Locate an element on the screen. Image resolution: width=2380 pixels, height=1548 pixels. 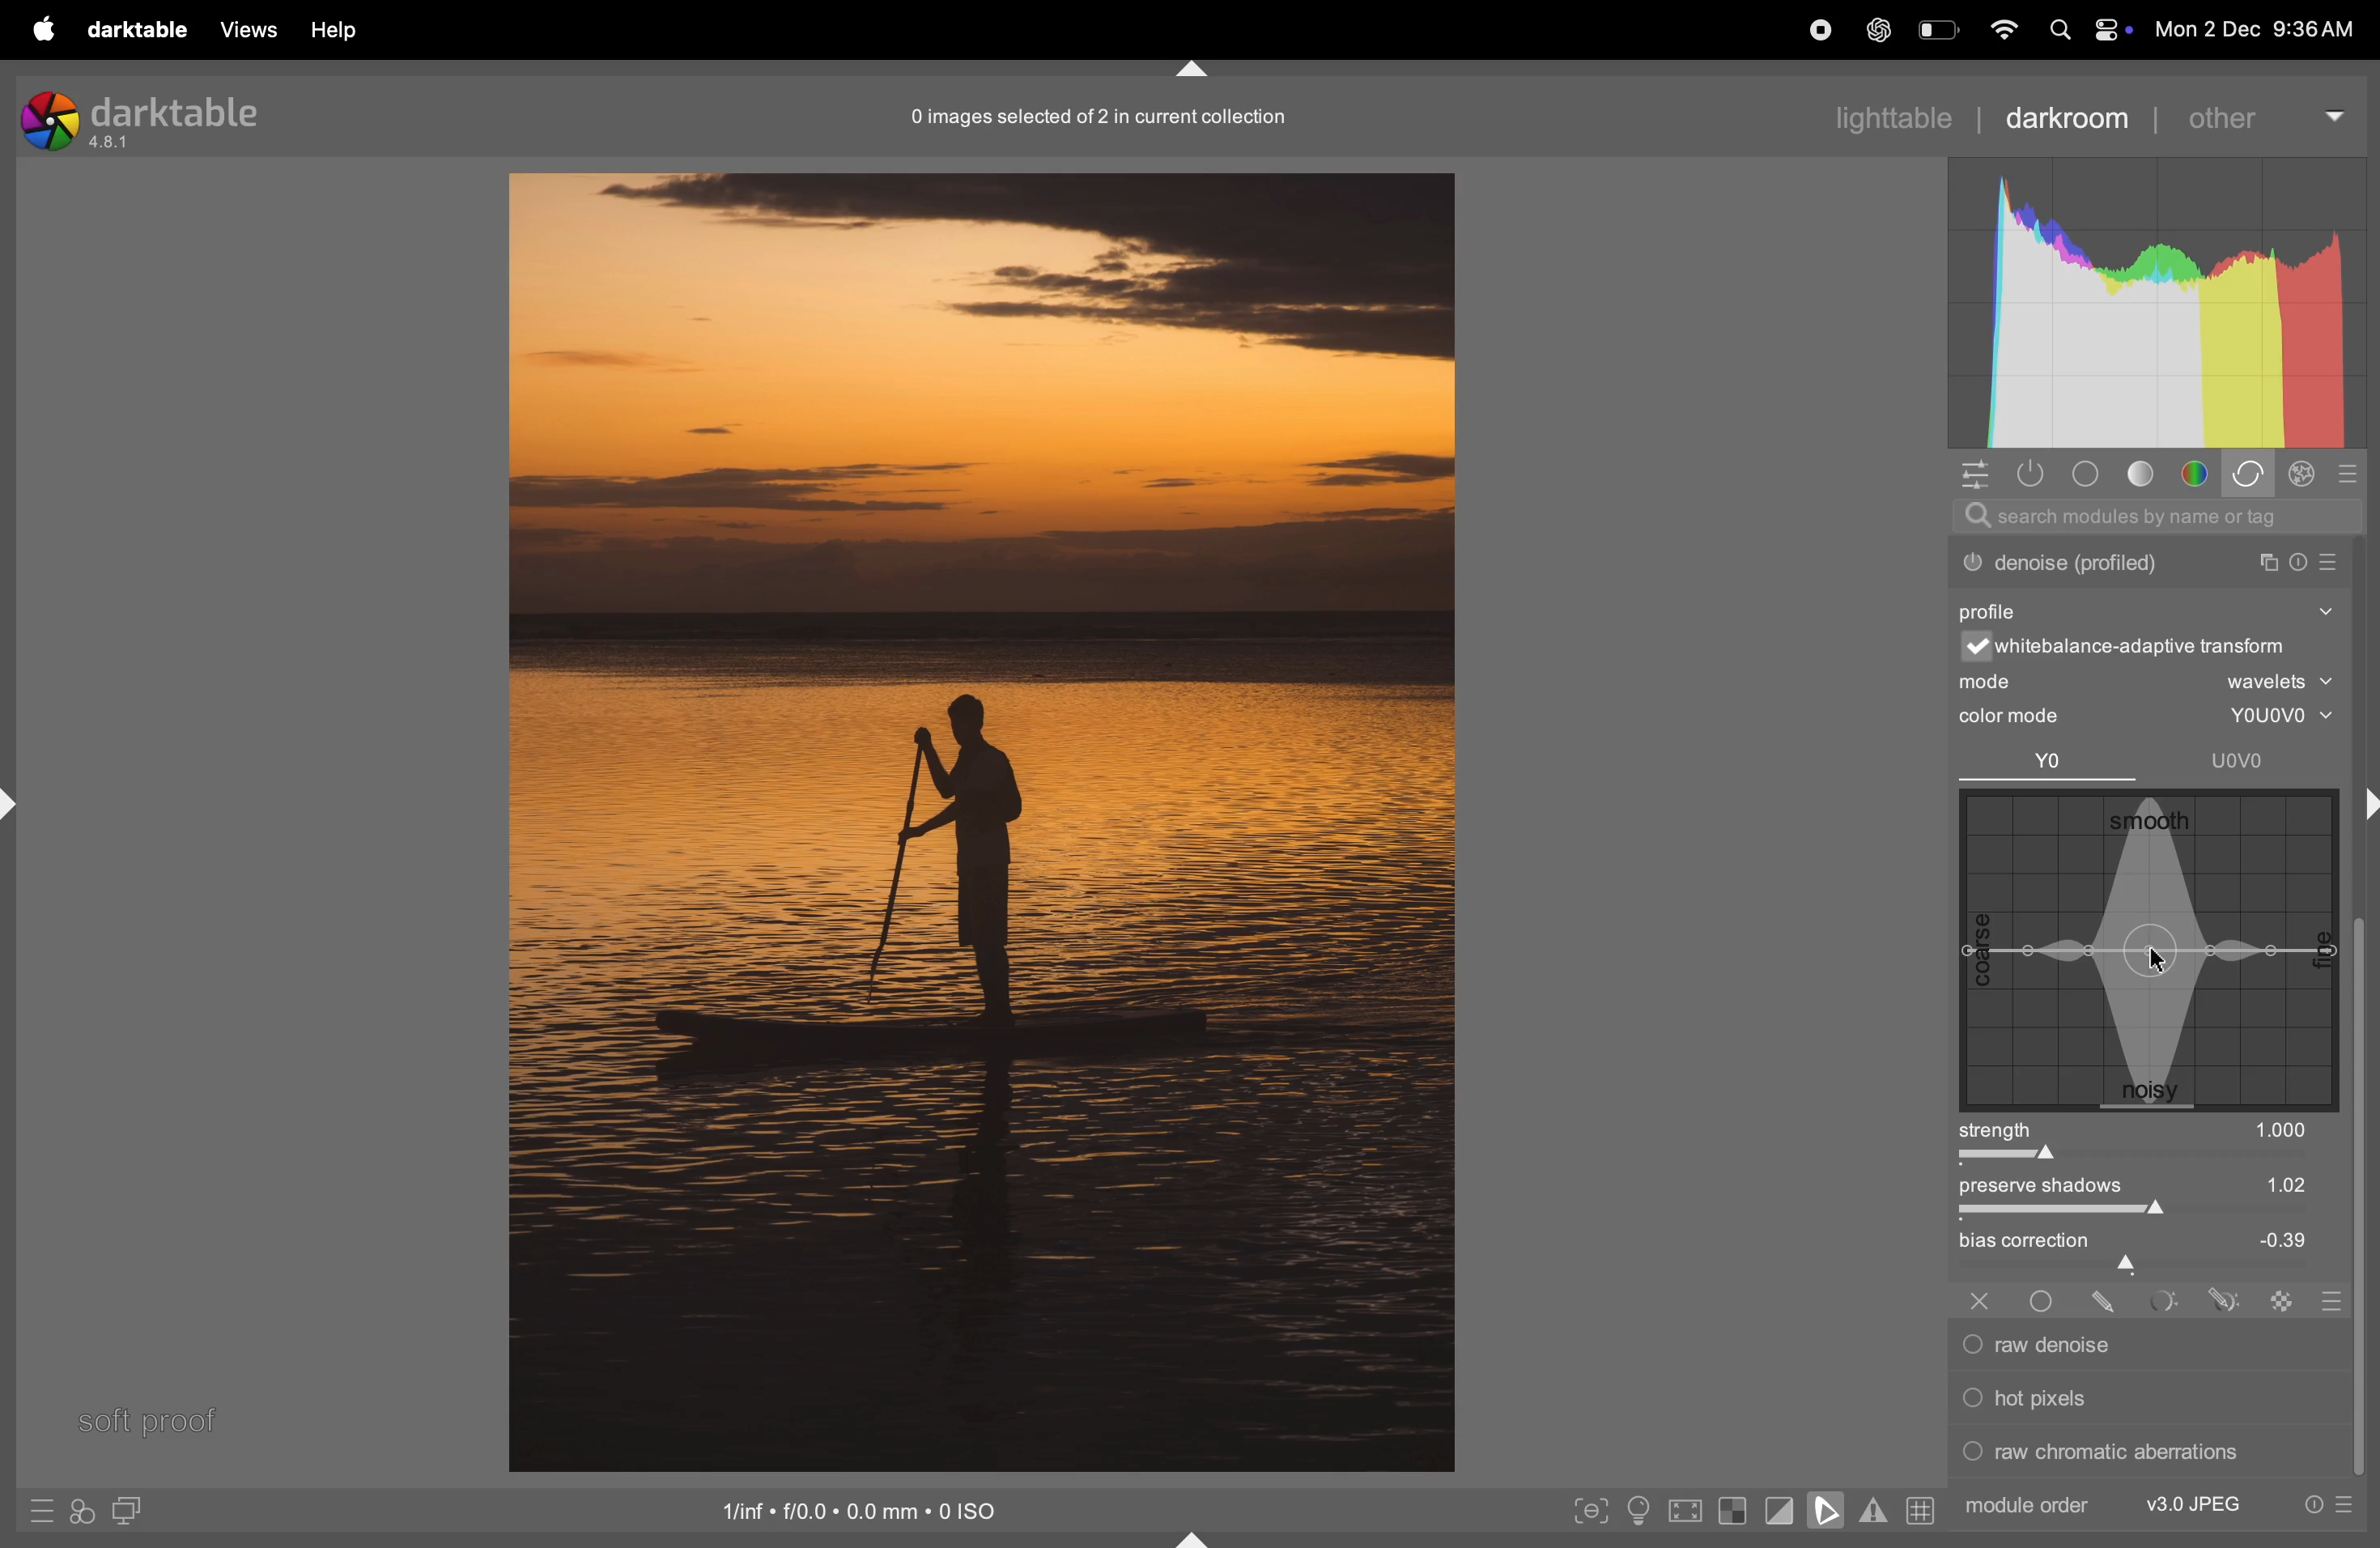
views is located at coordinates (246, 29).